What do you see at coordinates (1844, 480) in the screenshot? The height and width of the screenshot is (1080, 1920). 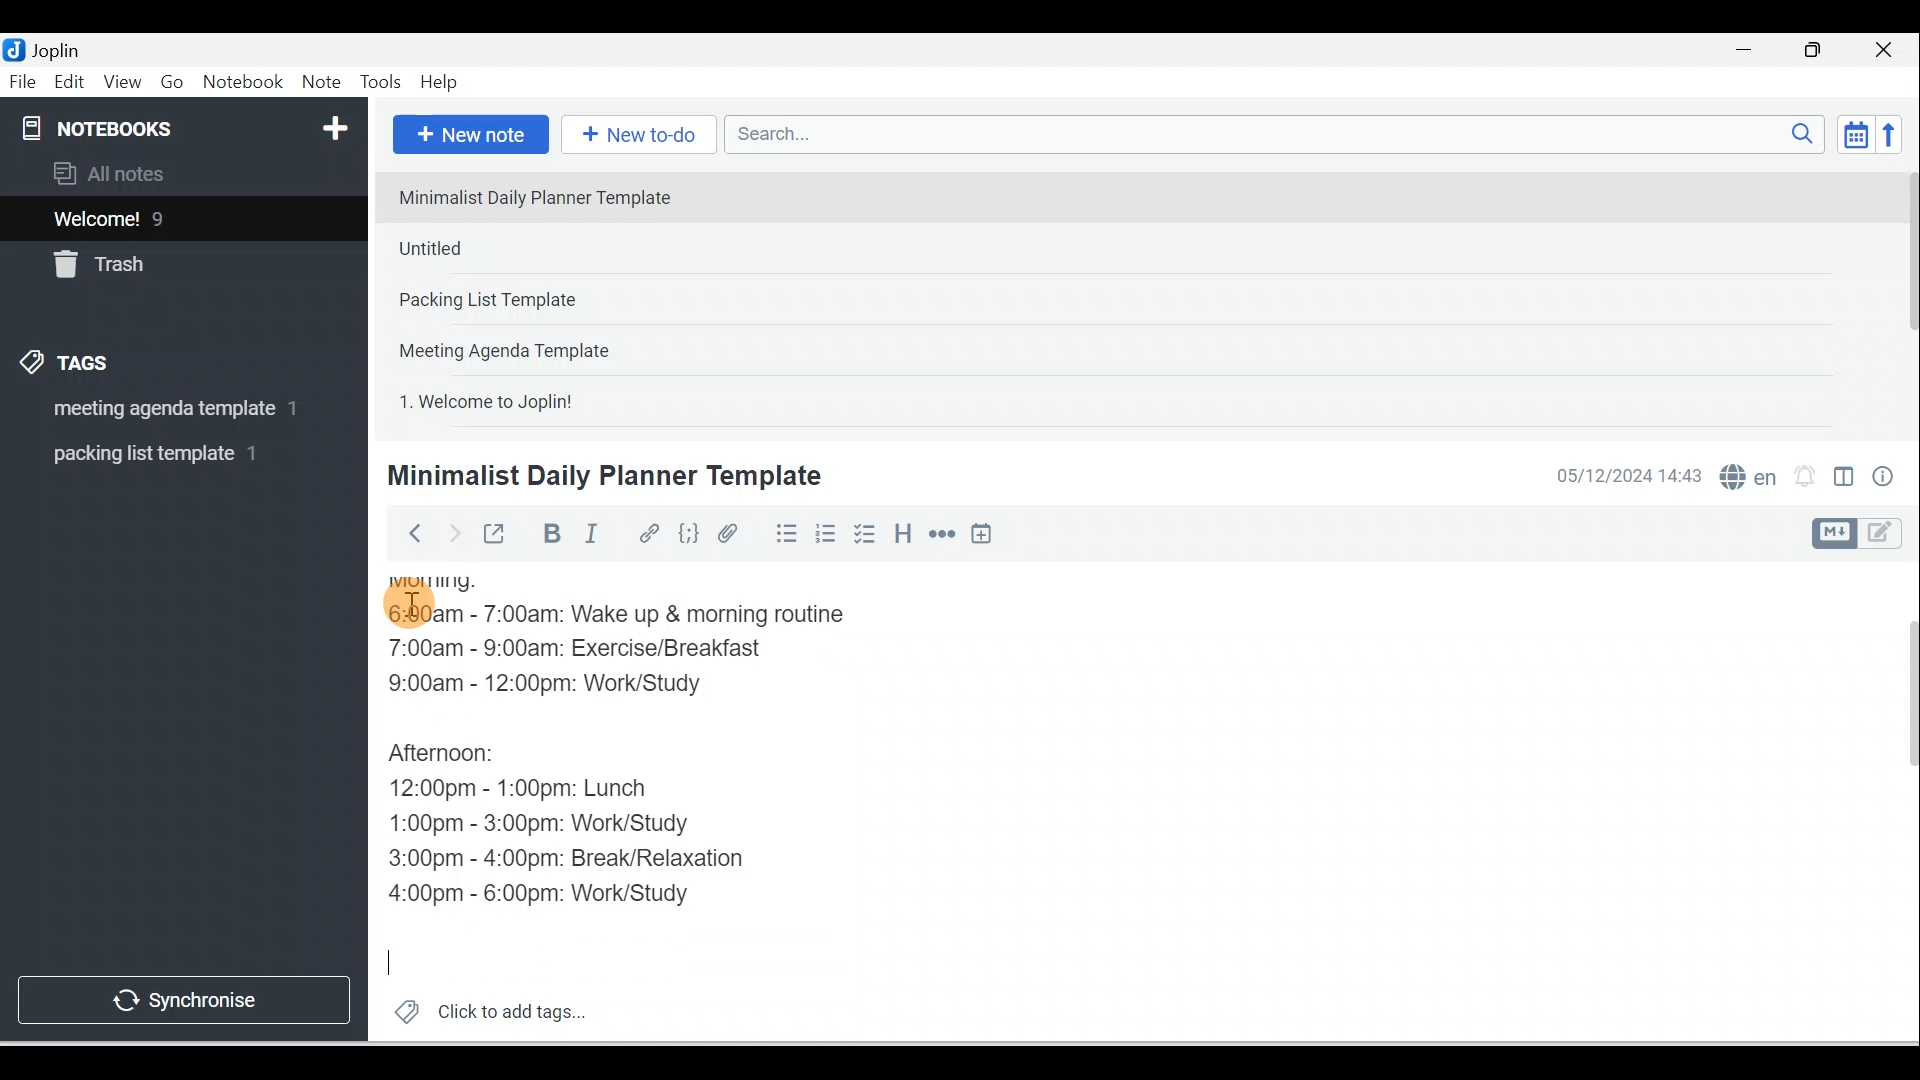 I see `Toggle editors` at bounding box center [1844, 480].